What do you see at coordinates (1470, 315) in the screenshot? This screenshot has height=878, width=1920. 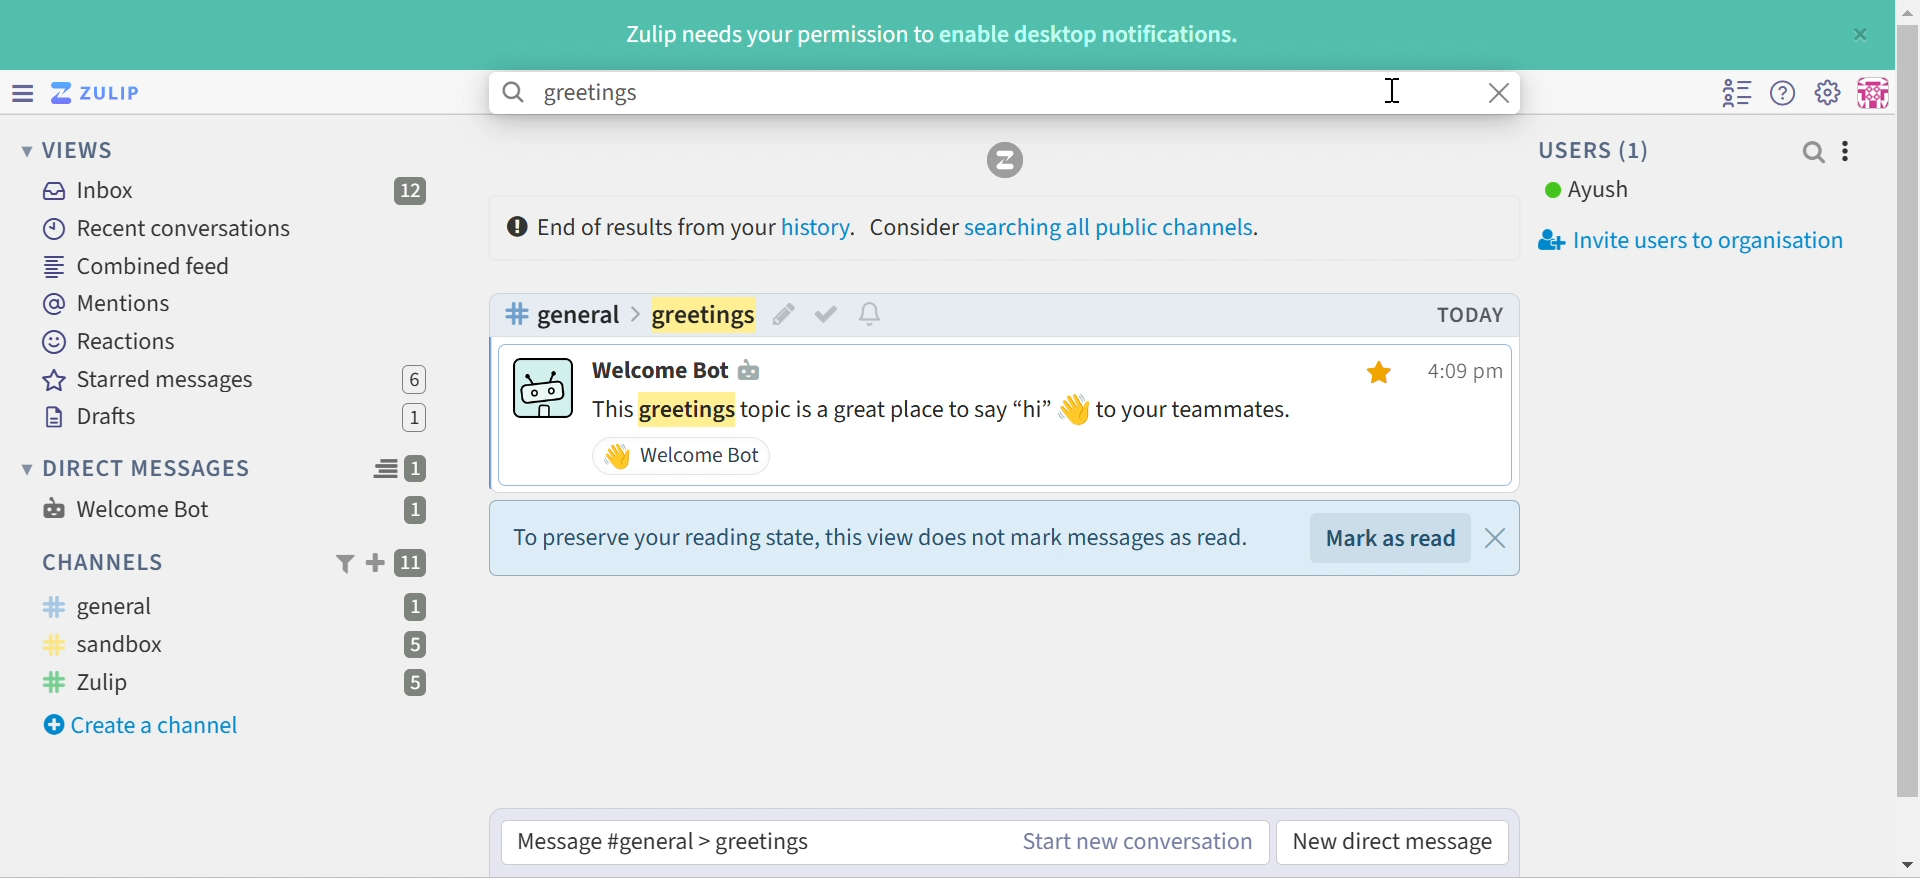 I see `Today` at bounding box center [1470, 315].